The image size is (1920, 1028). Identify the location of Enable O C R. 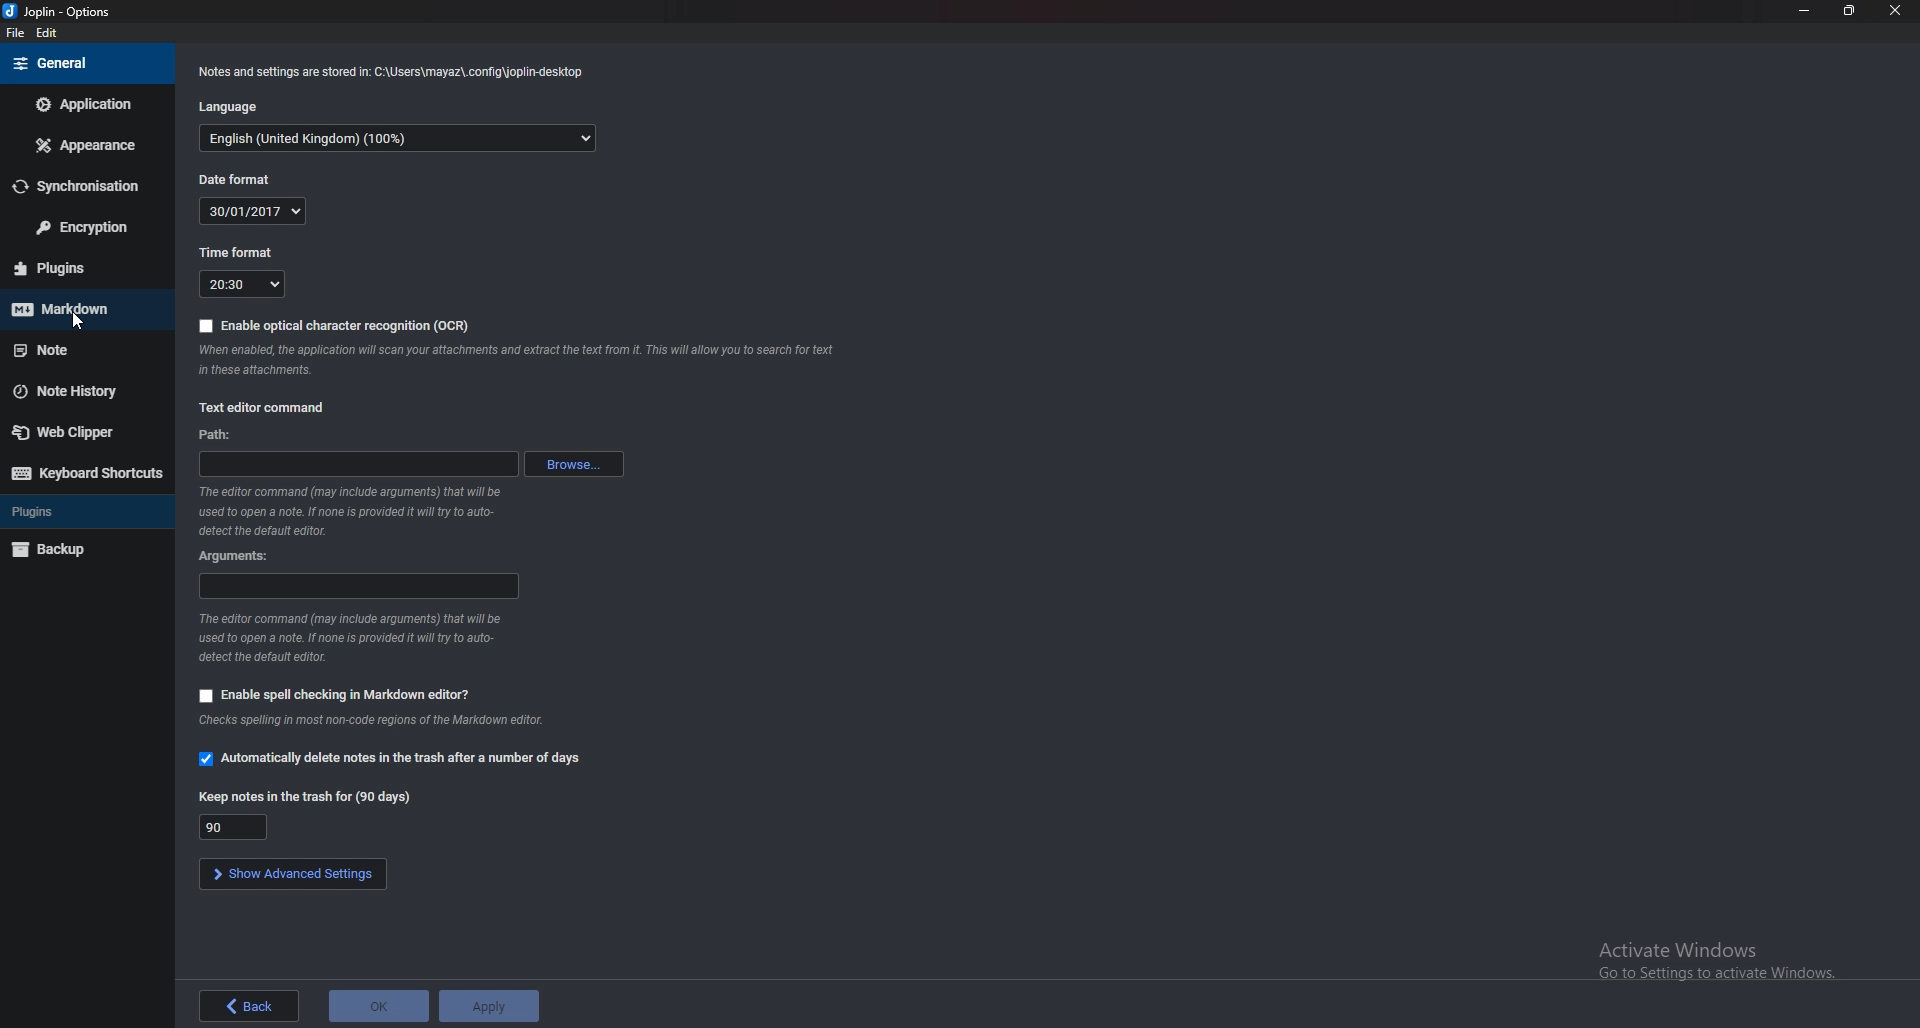
(339, 325).